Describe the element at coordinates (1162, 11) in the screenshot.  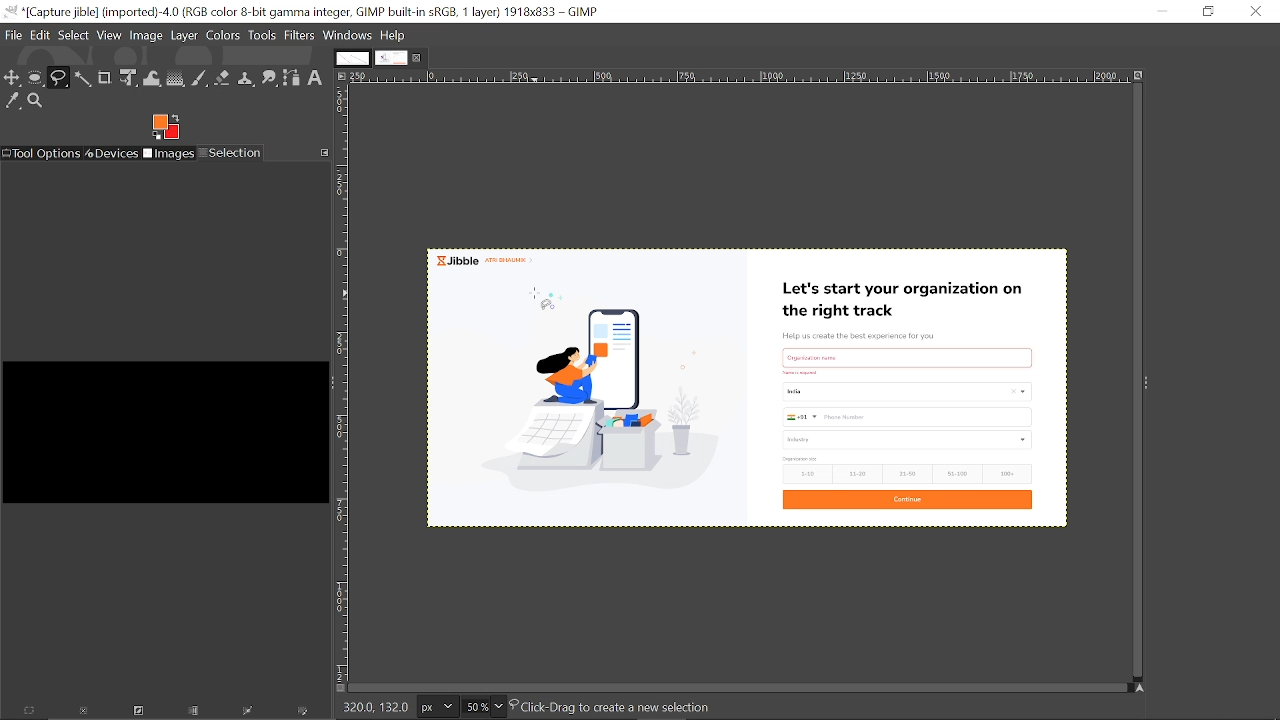
I see `Minimize` at that location.